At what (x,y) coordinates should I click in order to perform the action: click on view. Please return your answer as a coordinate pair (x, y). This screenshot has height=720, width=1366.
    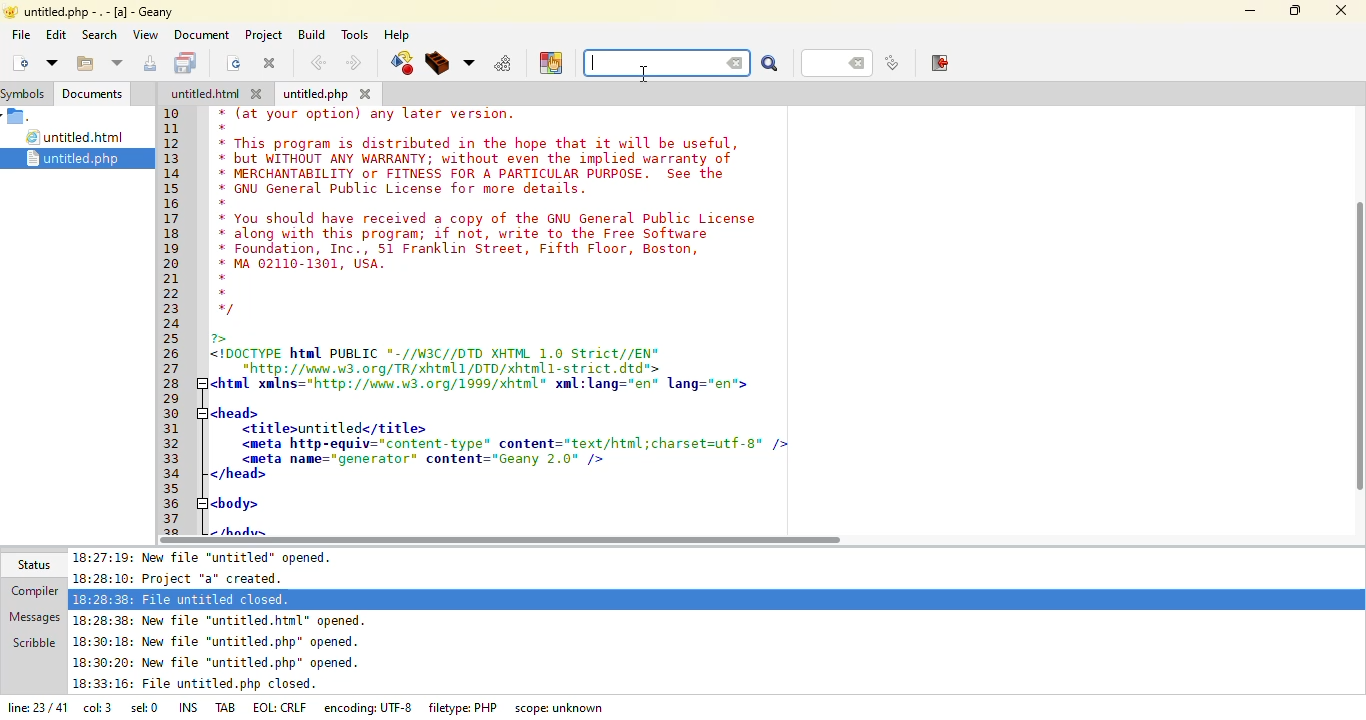
    Looking at the image, I should click on (144, 34).